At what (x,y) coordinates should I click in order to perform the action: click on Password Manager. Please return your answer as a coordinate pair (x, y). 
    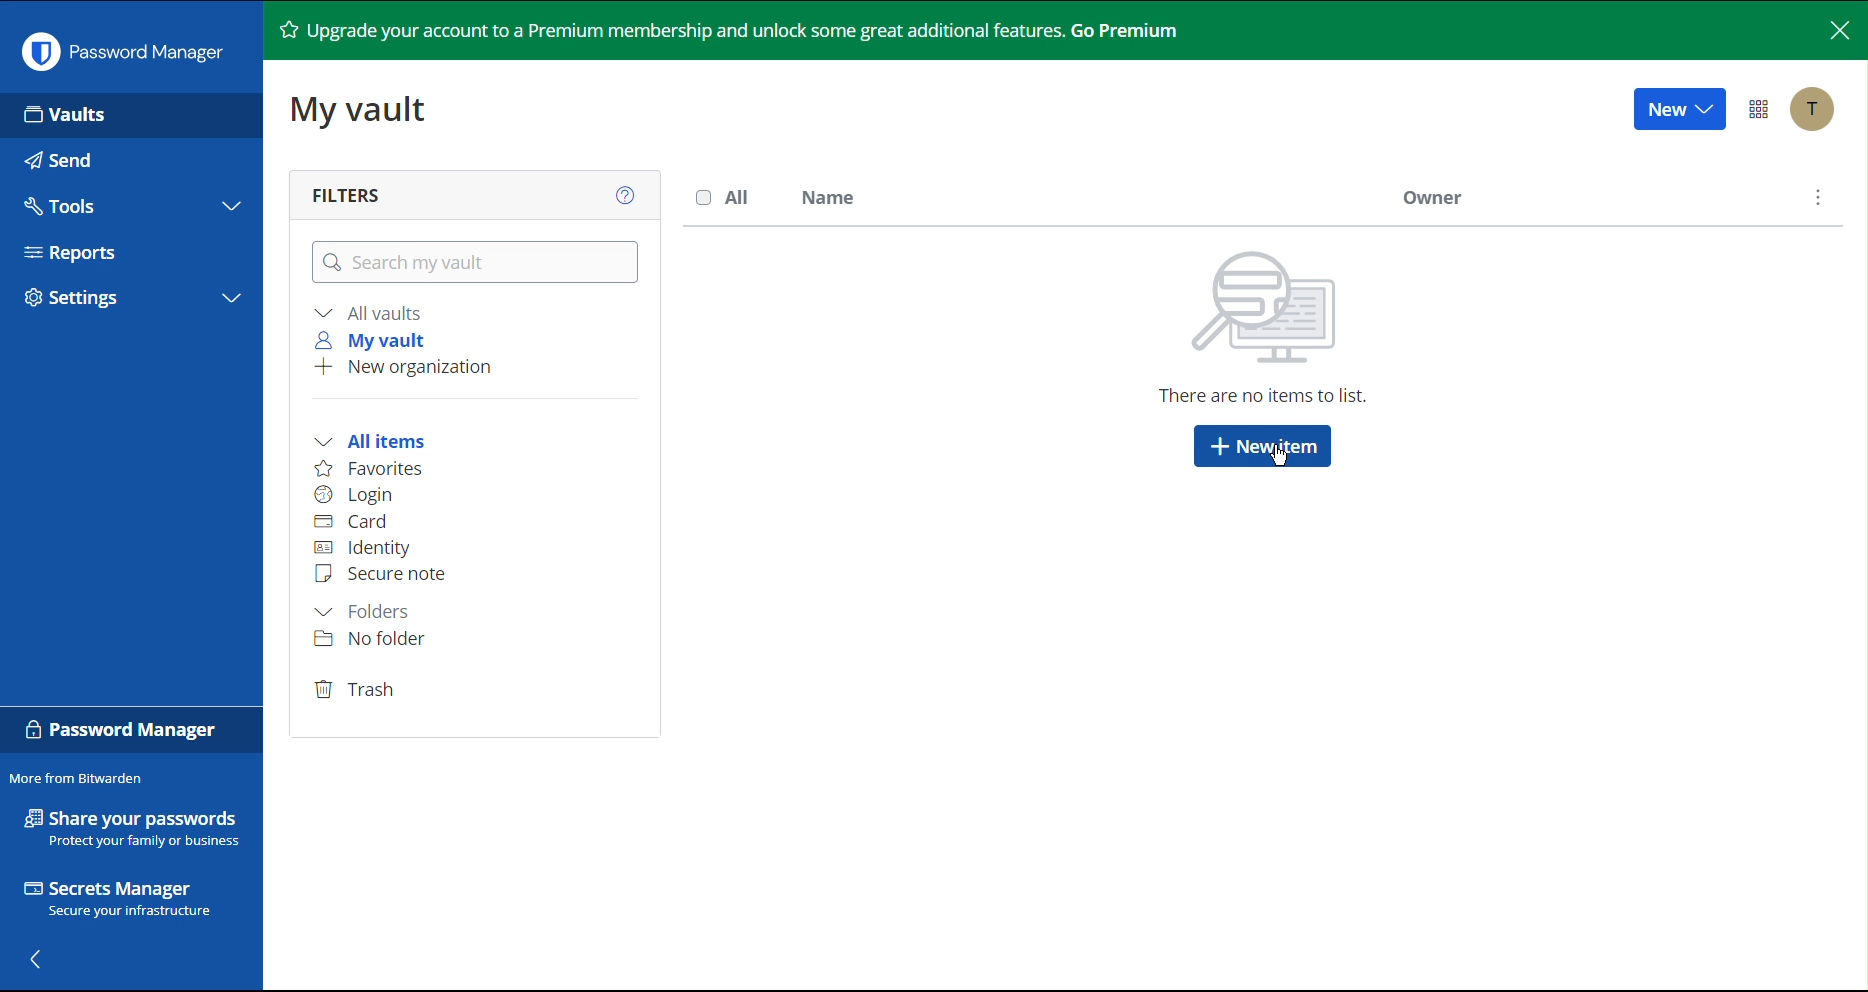
    Looking at the image, I should click on (118, 51).